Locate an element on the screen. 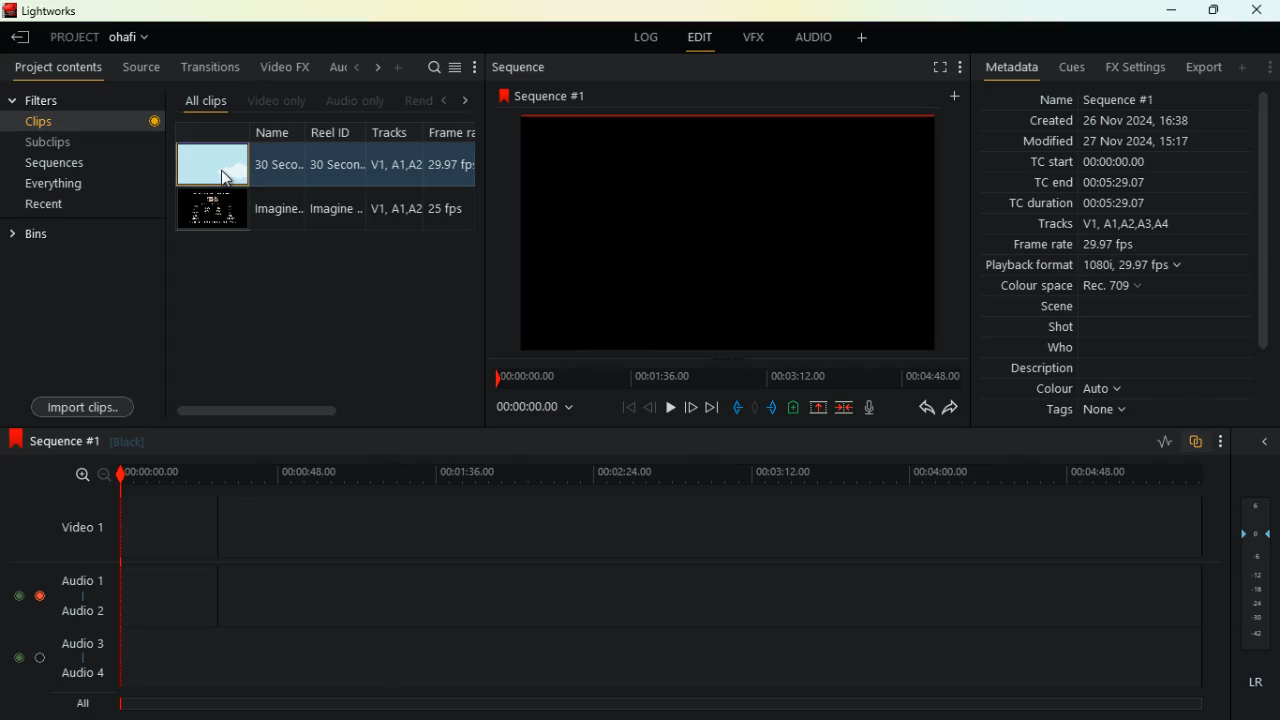 This screenshot has height=720, width=1280. transitions is located at coordinates (213, 69).